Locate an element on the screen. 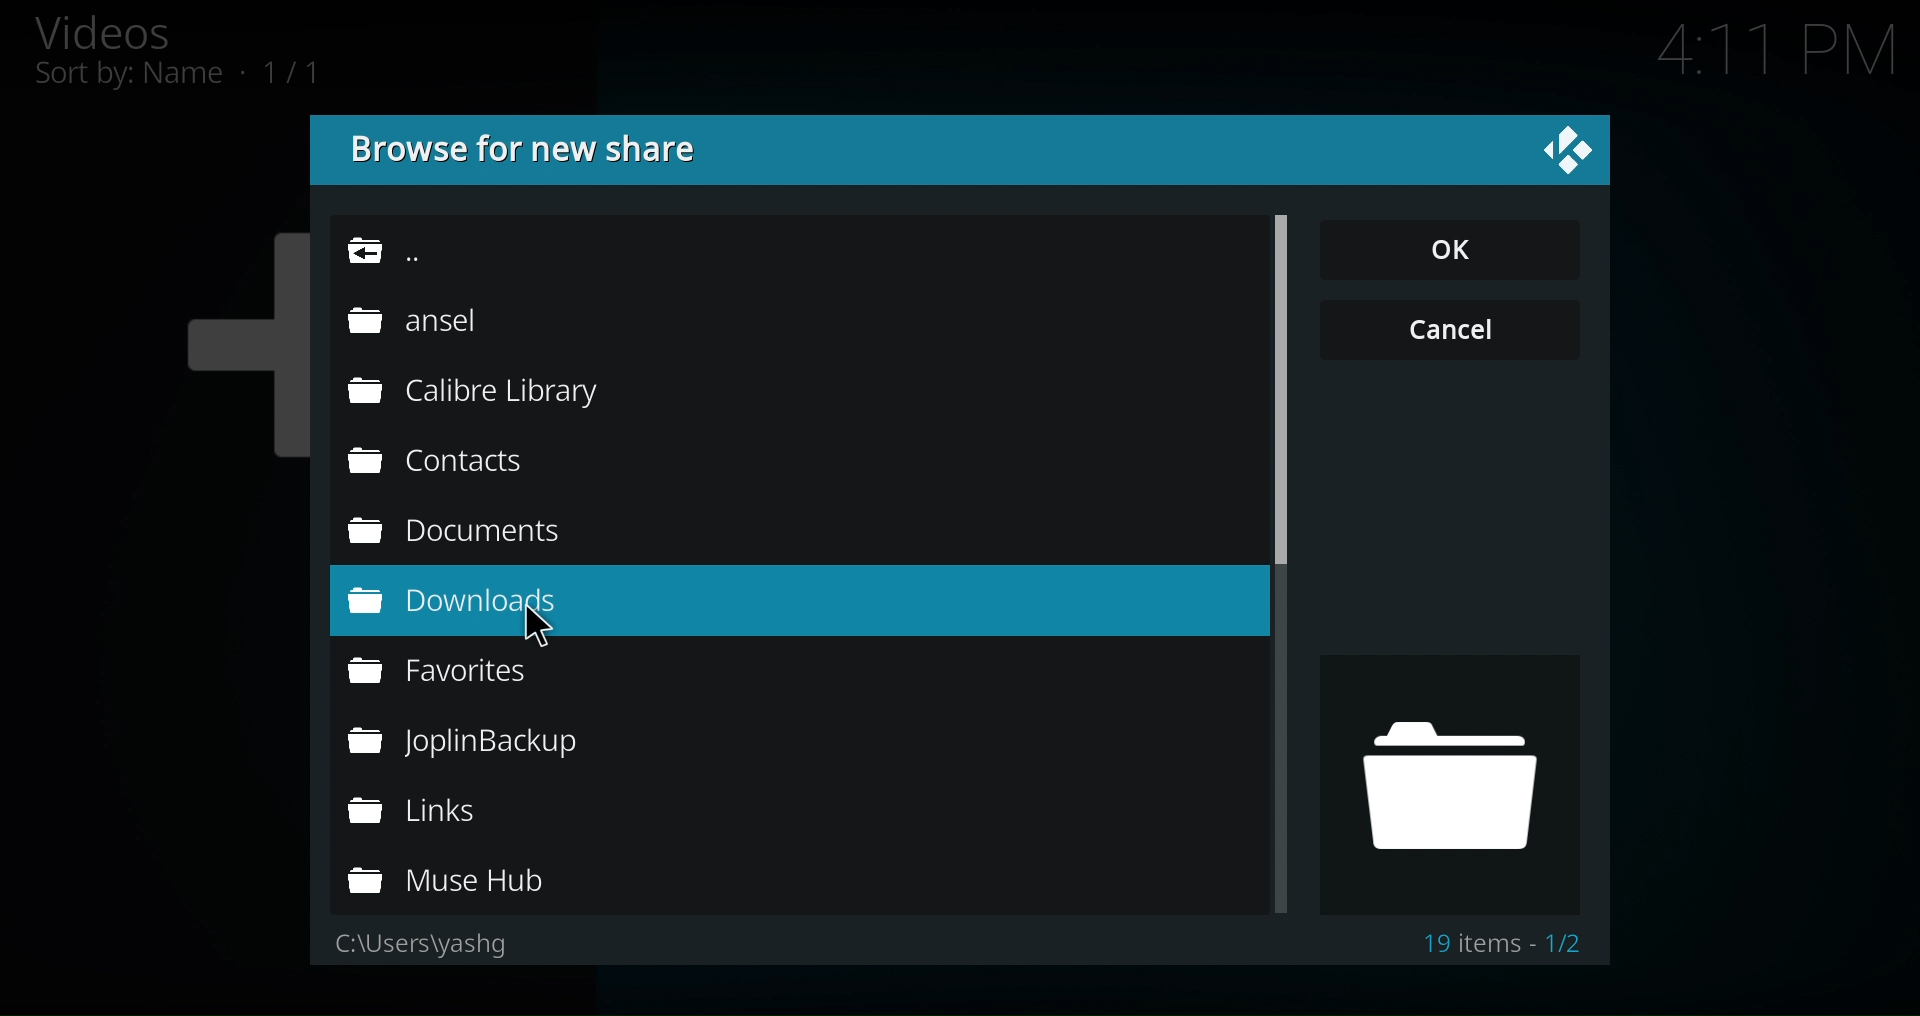 This screenshot has height=1016, width=1920. Pointer Cursor is located at coordinates (548, 631).